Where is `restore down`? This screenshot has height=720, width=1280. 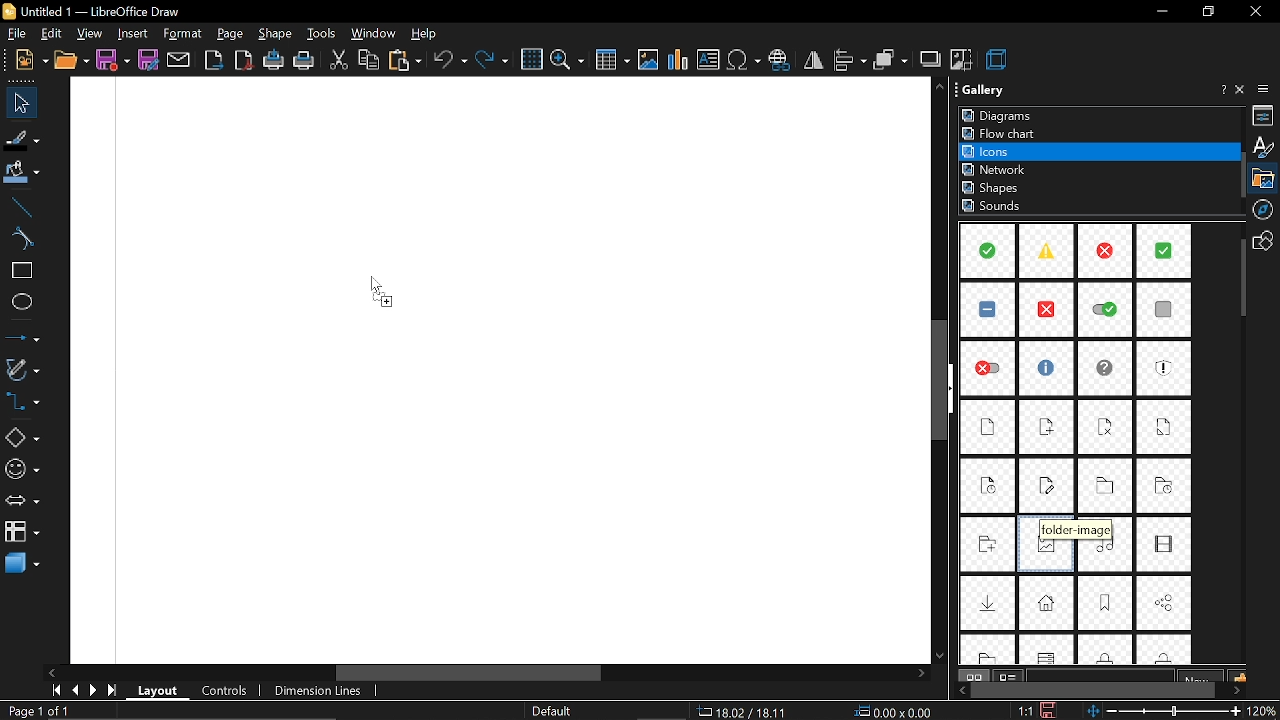 restore down is located at coordinates (1206, 12).